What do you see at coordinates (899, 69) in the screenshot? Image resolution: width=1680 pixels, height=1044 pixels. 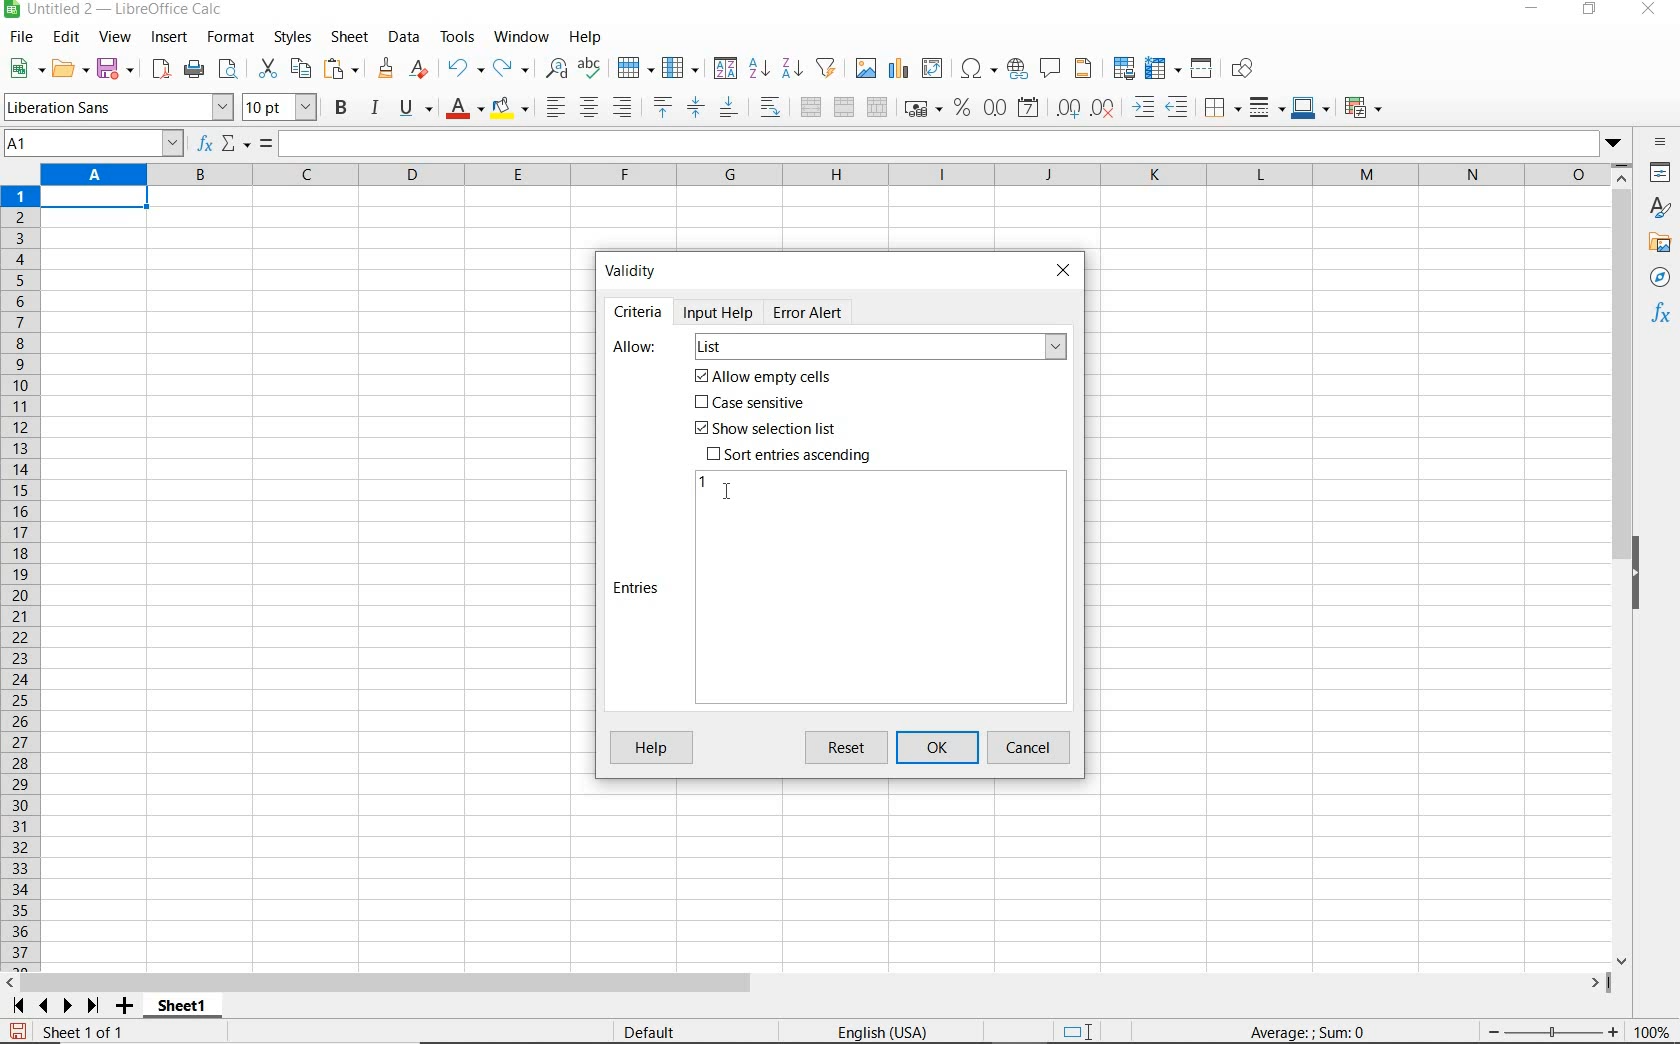 I see `insert chart` at bounding box center [899, 69].